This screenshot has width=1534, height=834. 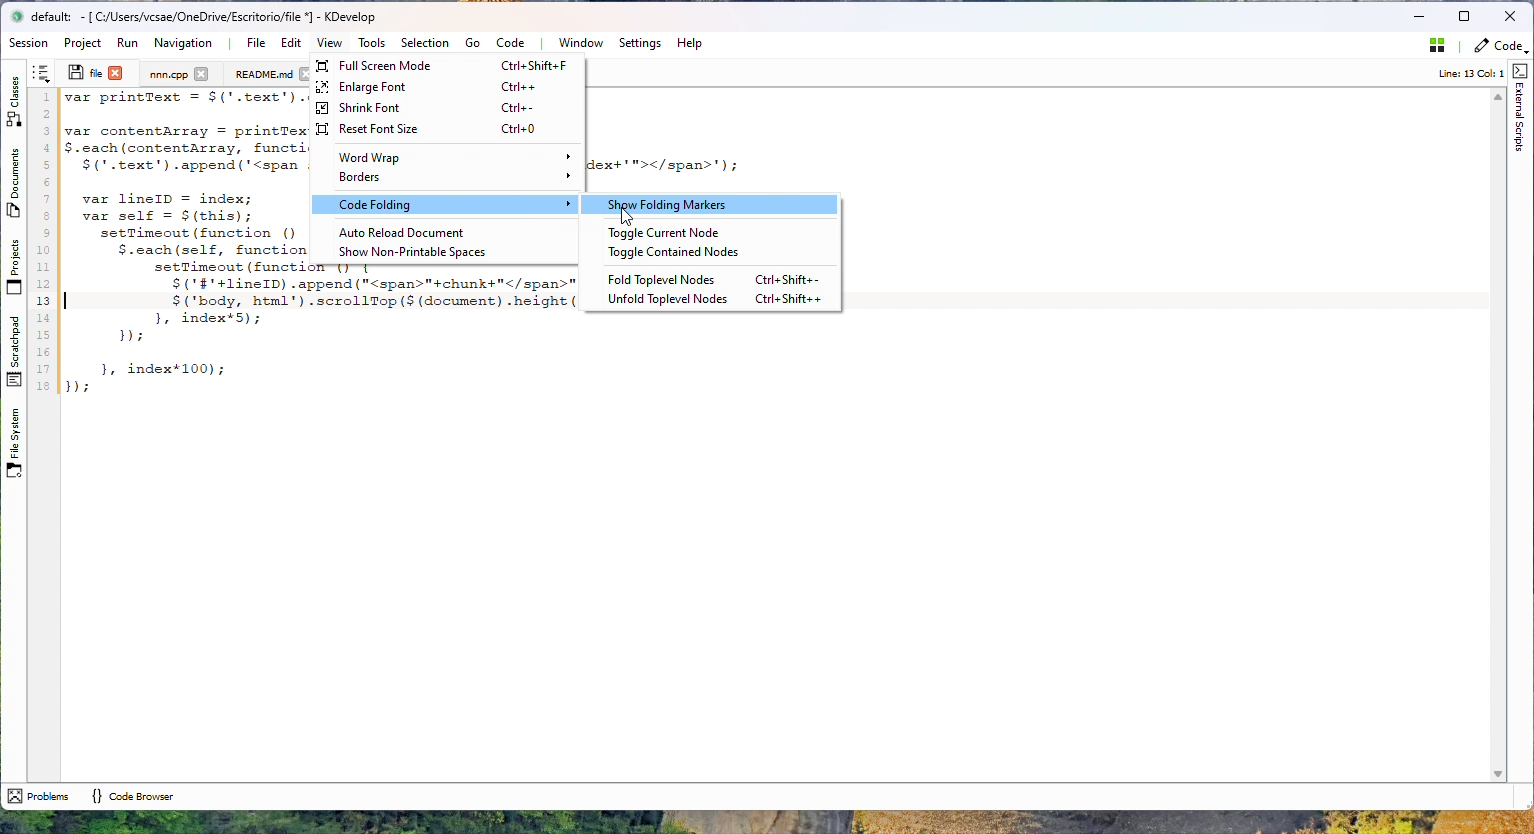 What do you see at coordinates (127, 43) in the screenshot?
I see `Run` at bounding box center [127, 43].